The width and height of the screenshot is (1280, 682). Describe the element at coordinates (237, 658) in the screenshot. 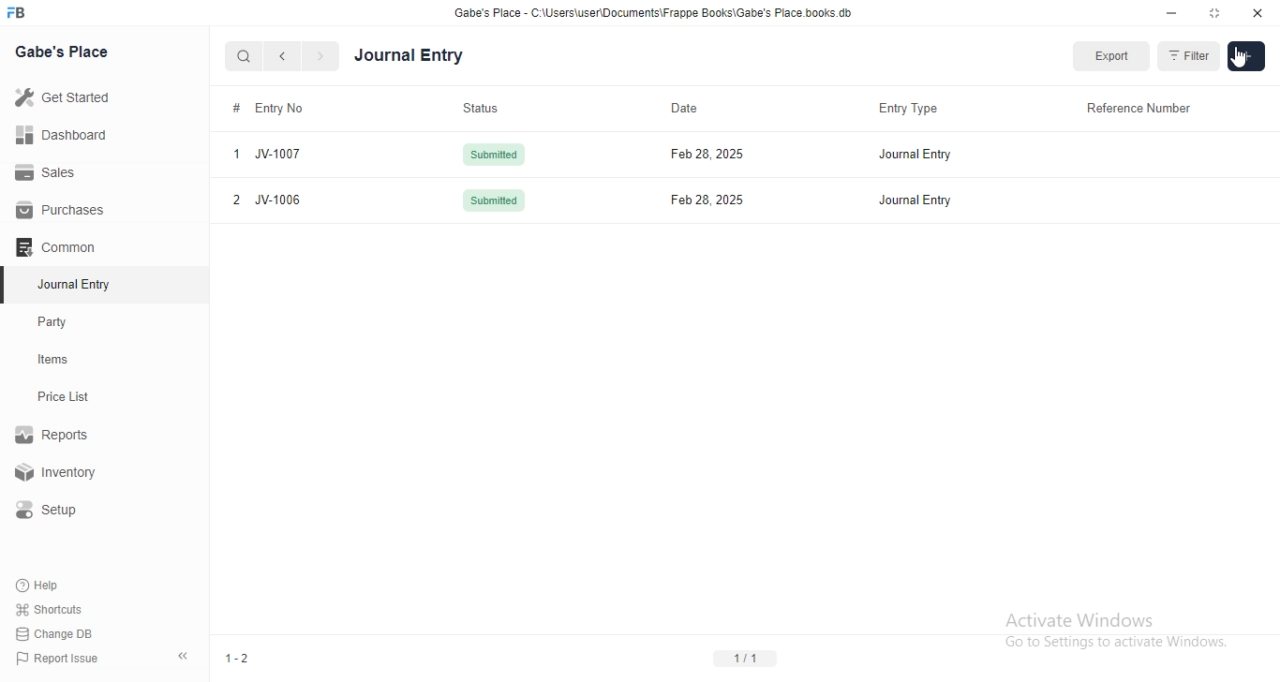

I see `1-2` at that location.